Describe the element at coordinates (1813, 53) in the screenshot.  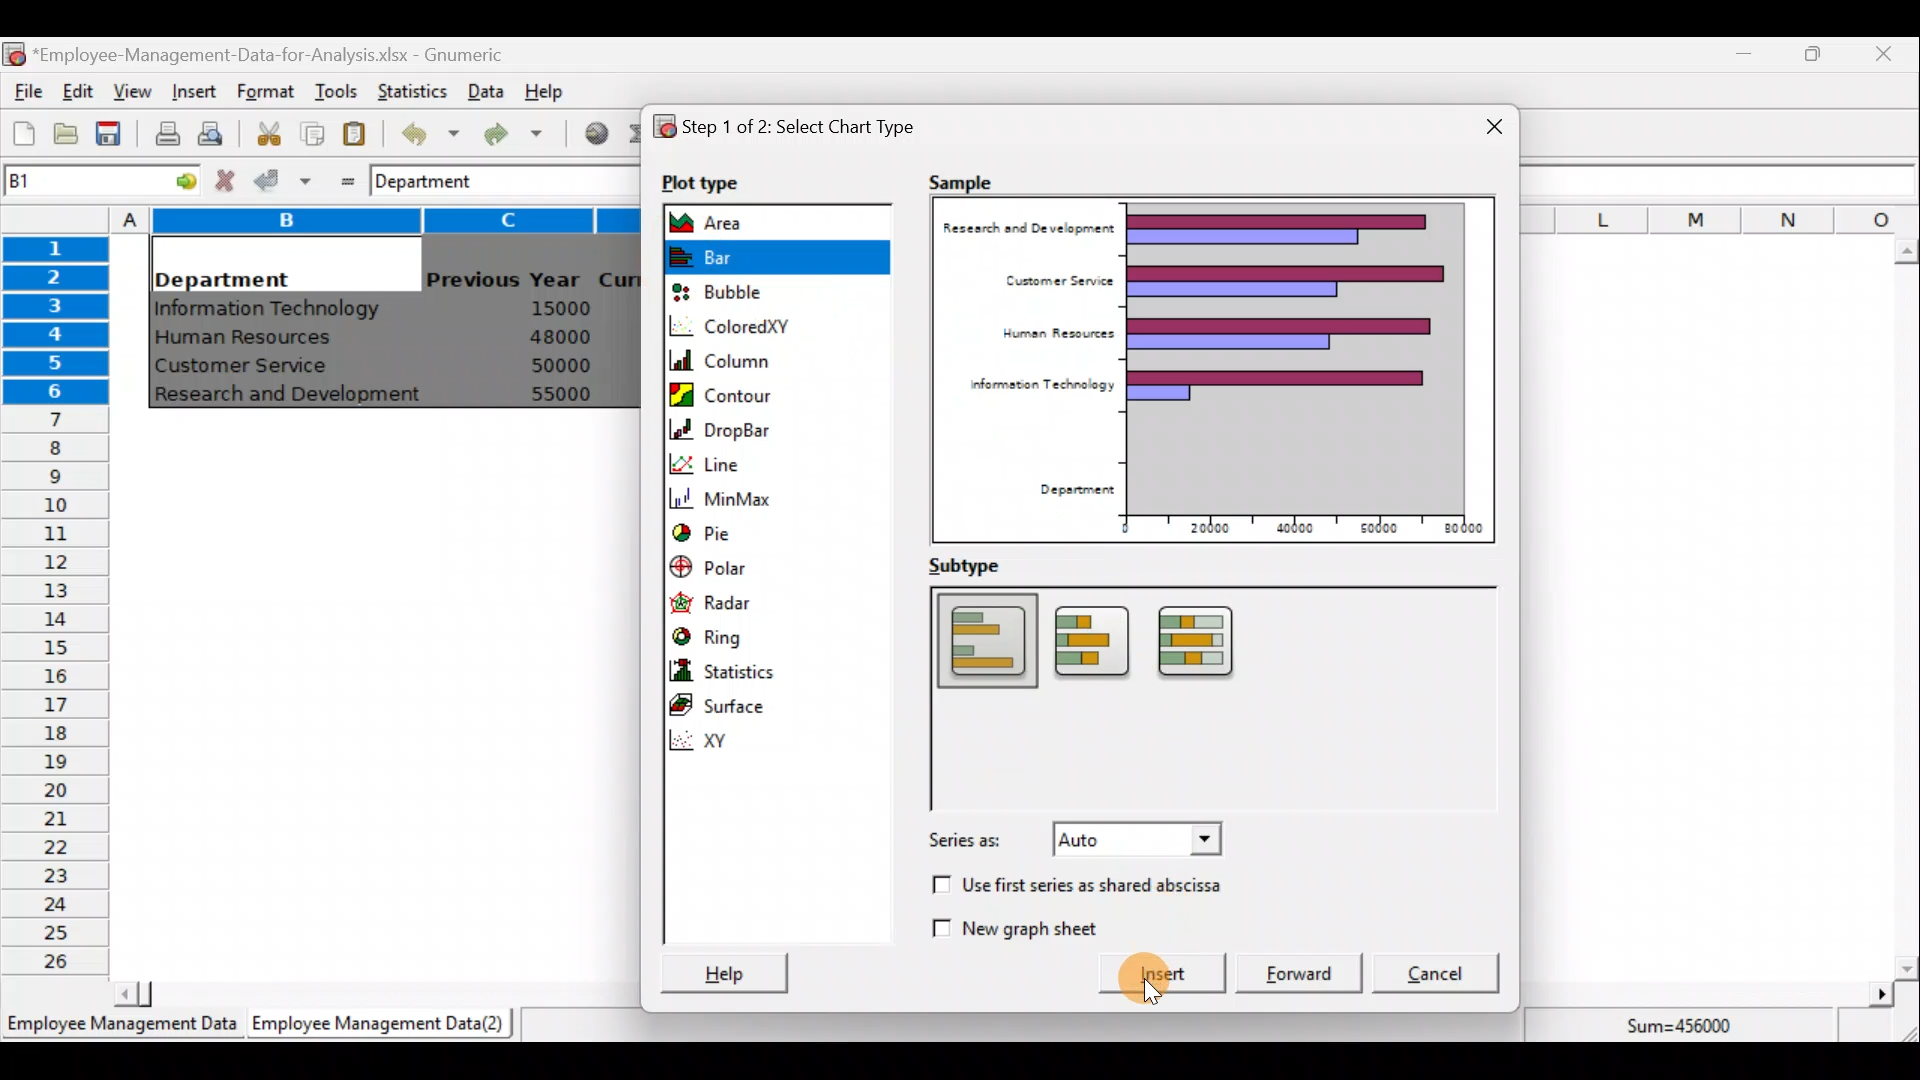
I see `Maximize` at that location.